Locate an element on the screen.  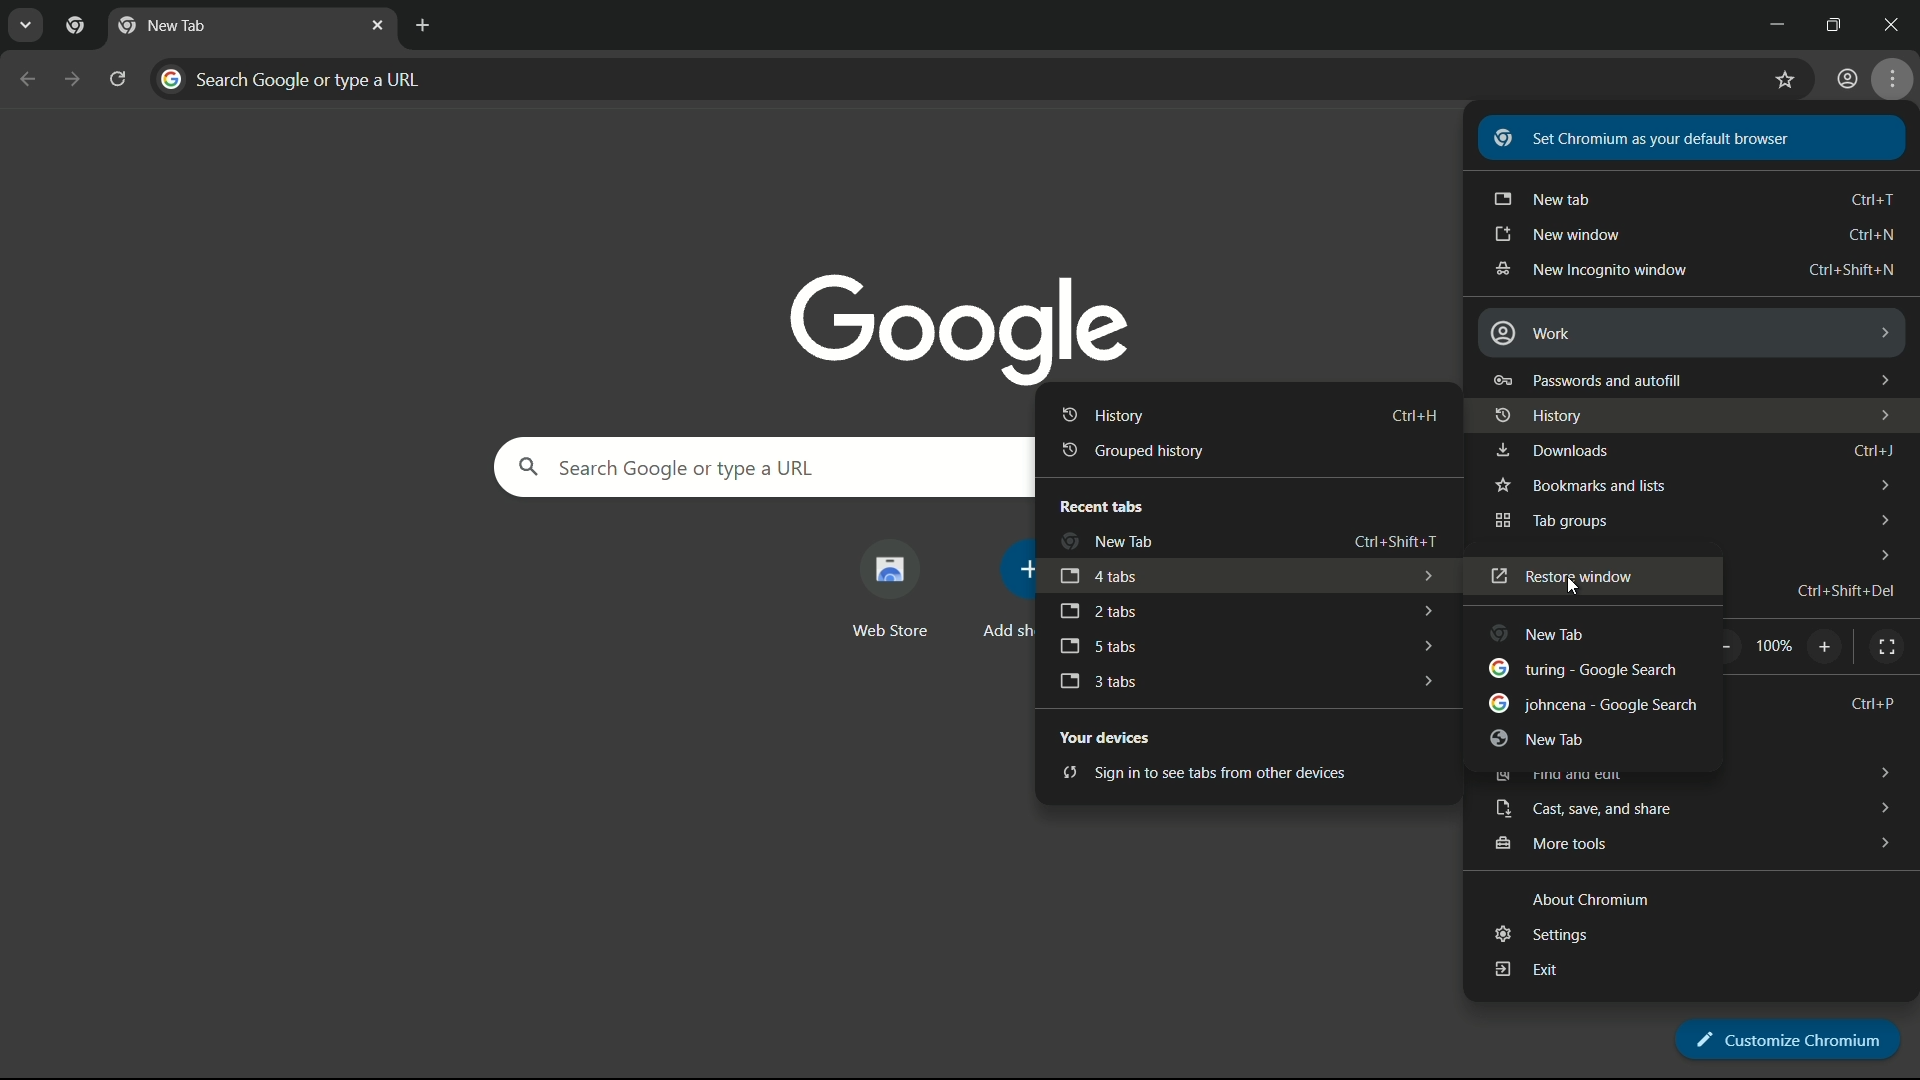
set chromium as your default browser is located at coordinates (1658, 139).